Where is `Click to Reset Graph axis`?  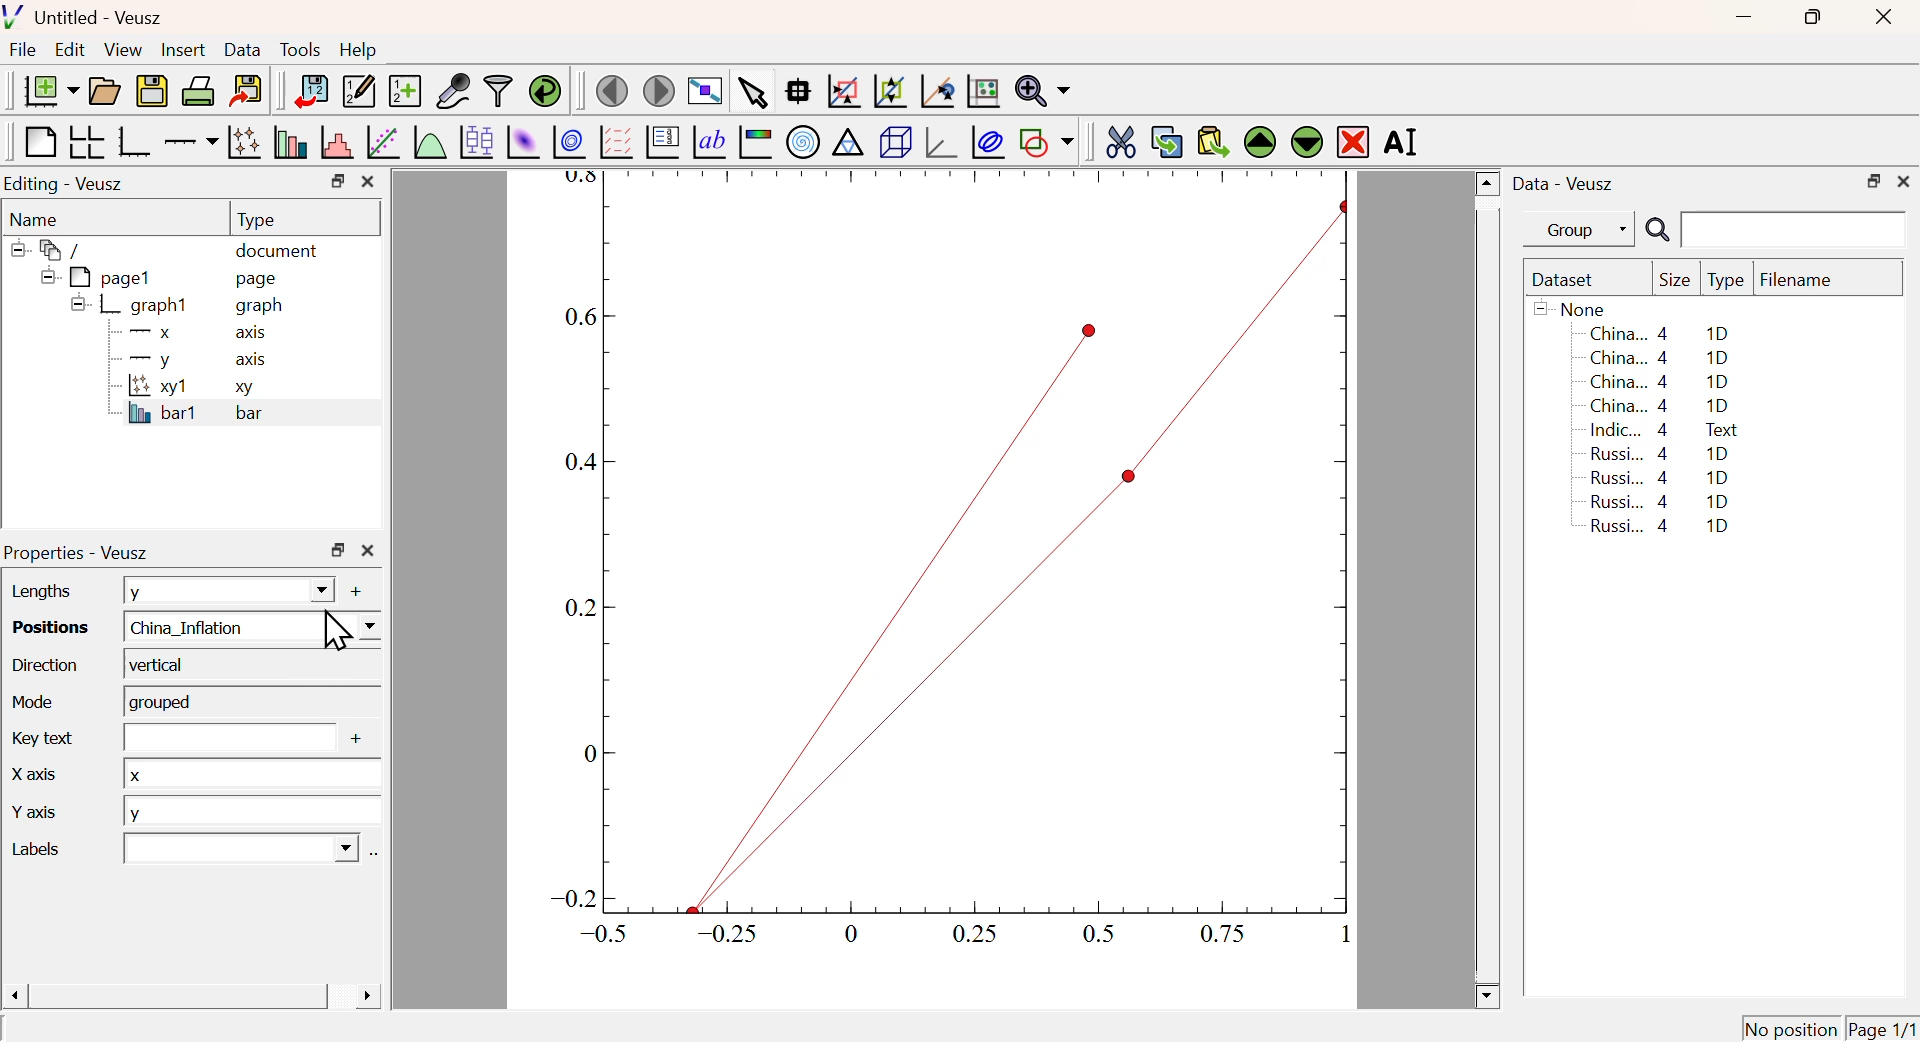 Click to Reset Graph axis is located at coordinates (982, 89).